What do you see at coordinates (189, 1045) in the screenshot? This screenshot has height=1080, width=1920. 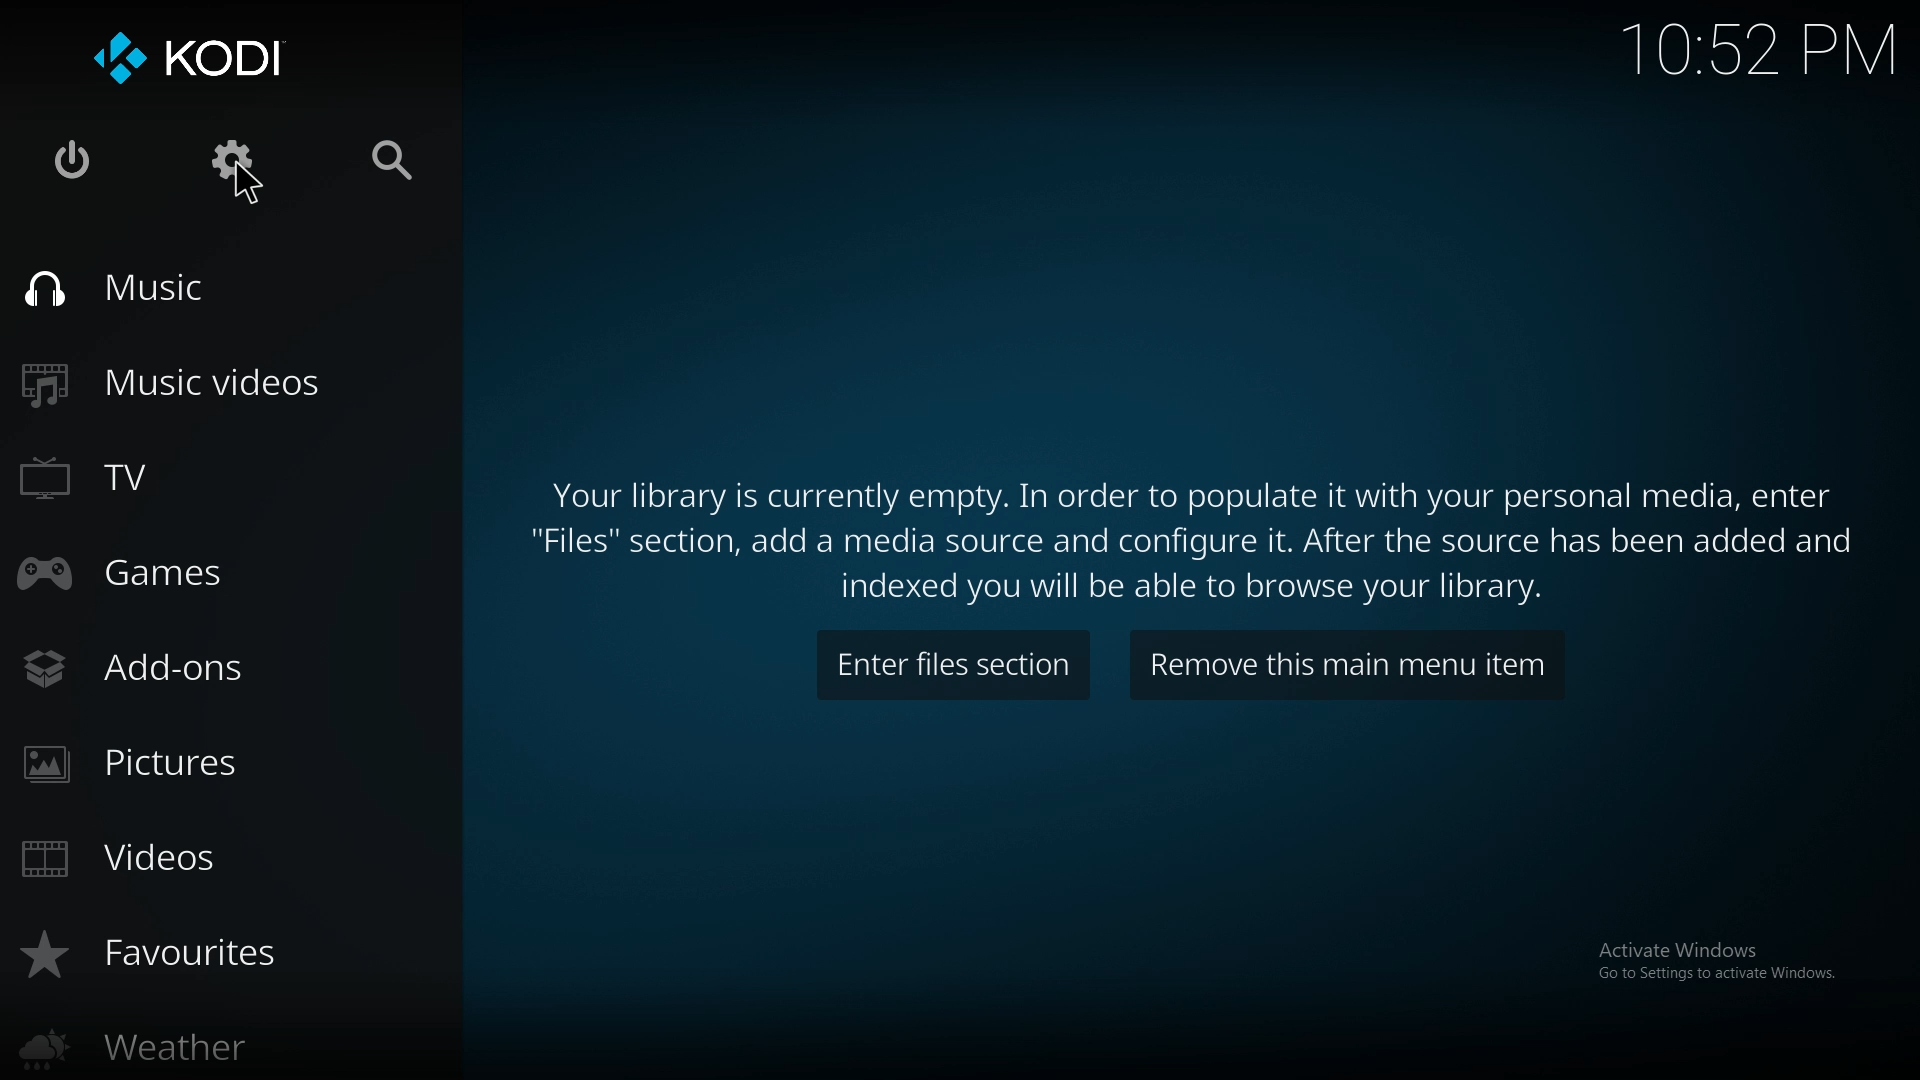 I see `weather` at bounding box center [189, 1045].